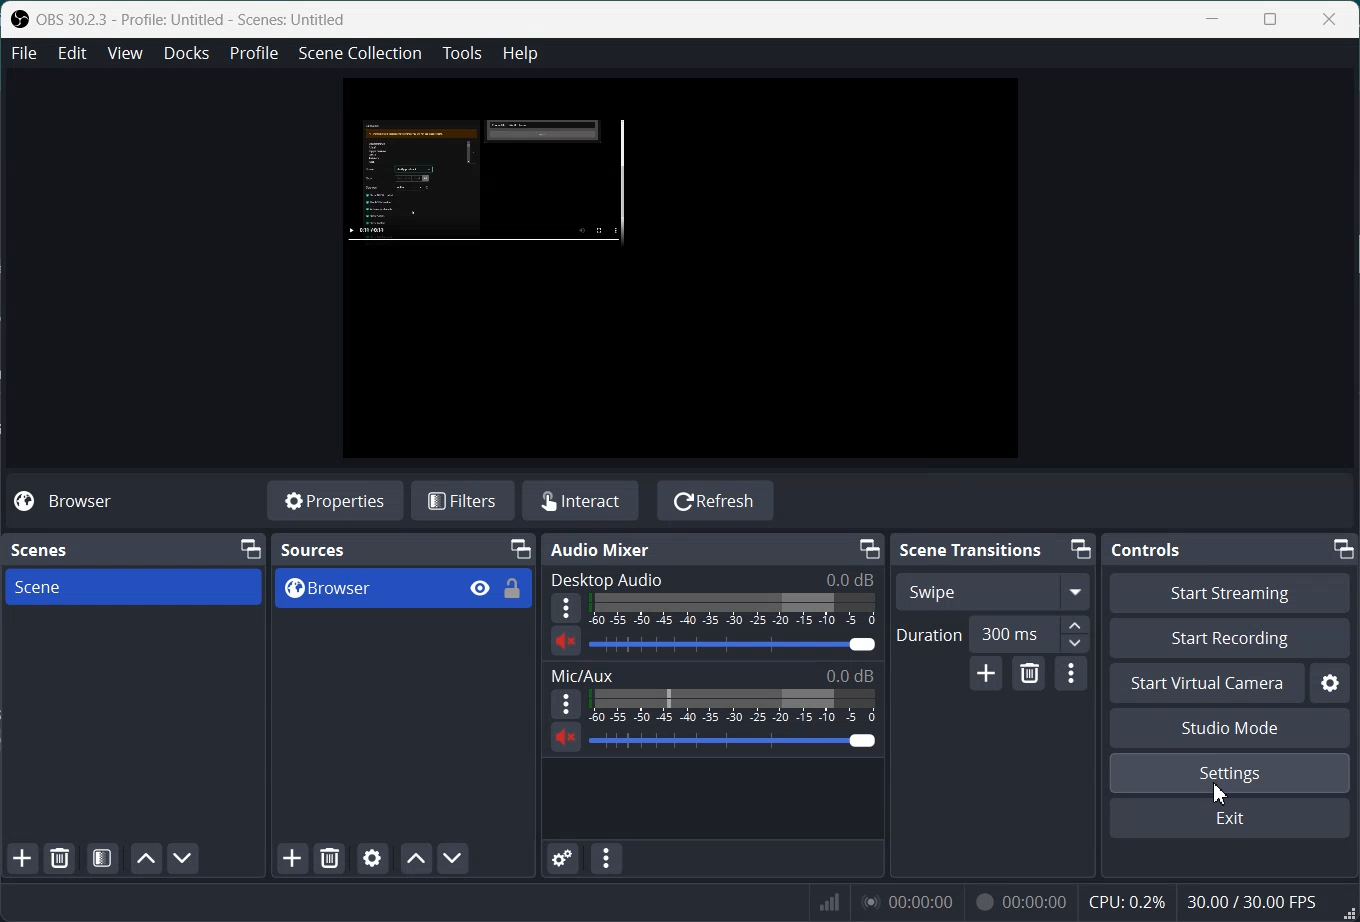 The height and width of the screenshot is (922, 1360). What do you see at coordinates (1329, 683) in the screenshot?
I see `Settings` at bounding box center [1329, 683].